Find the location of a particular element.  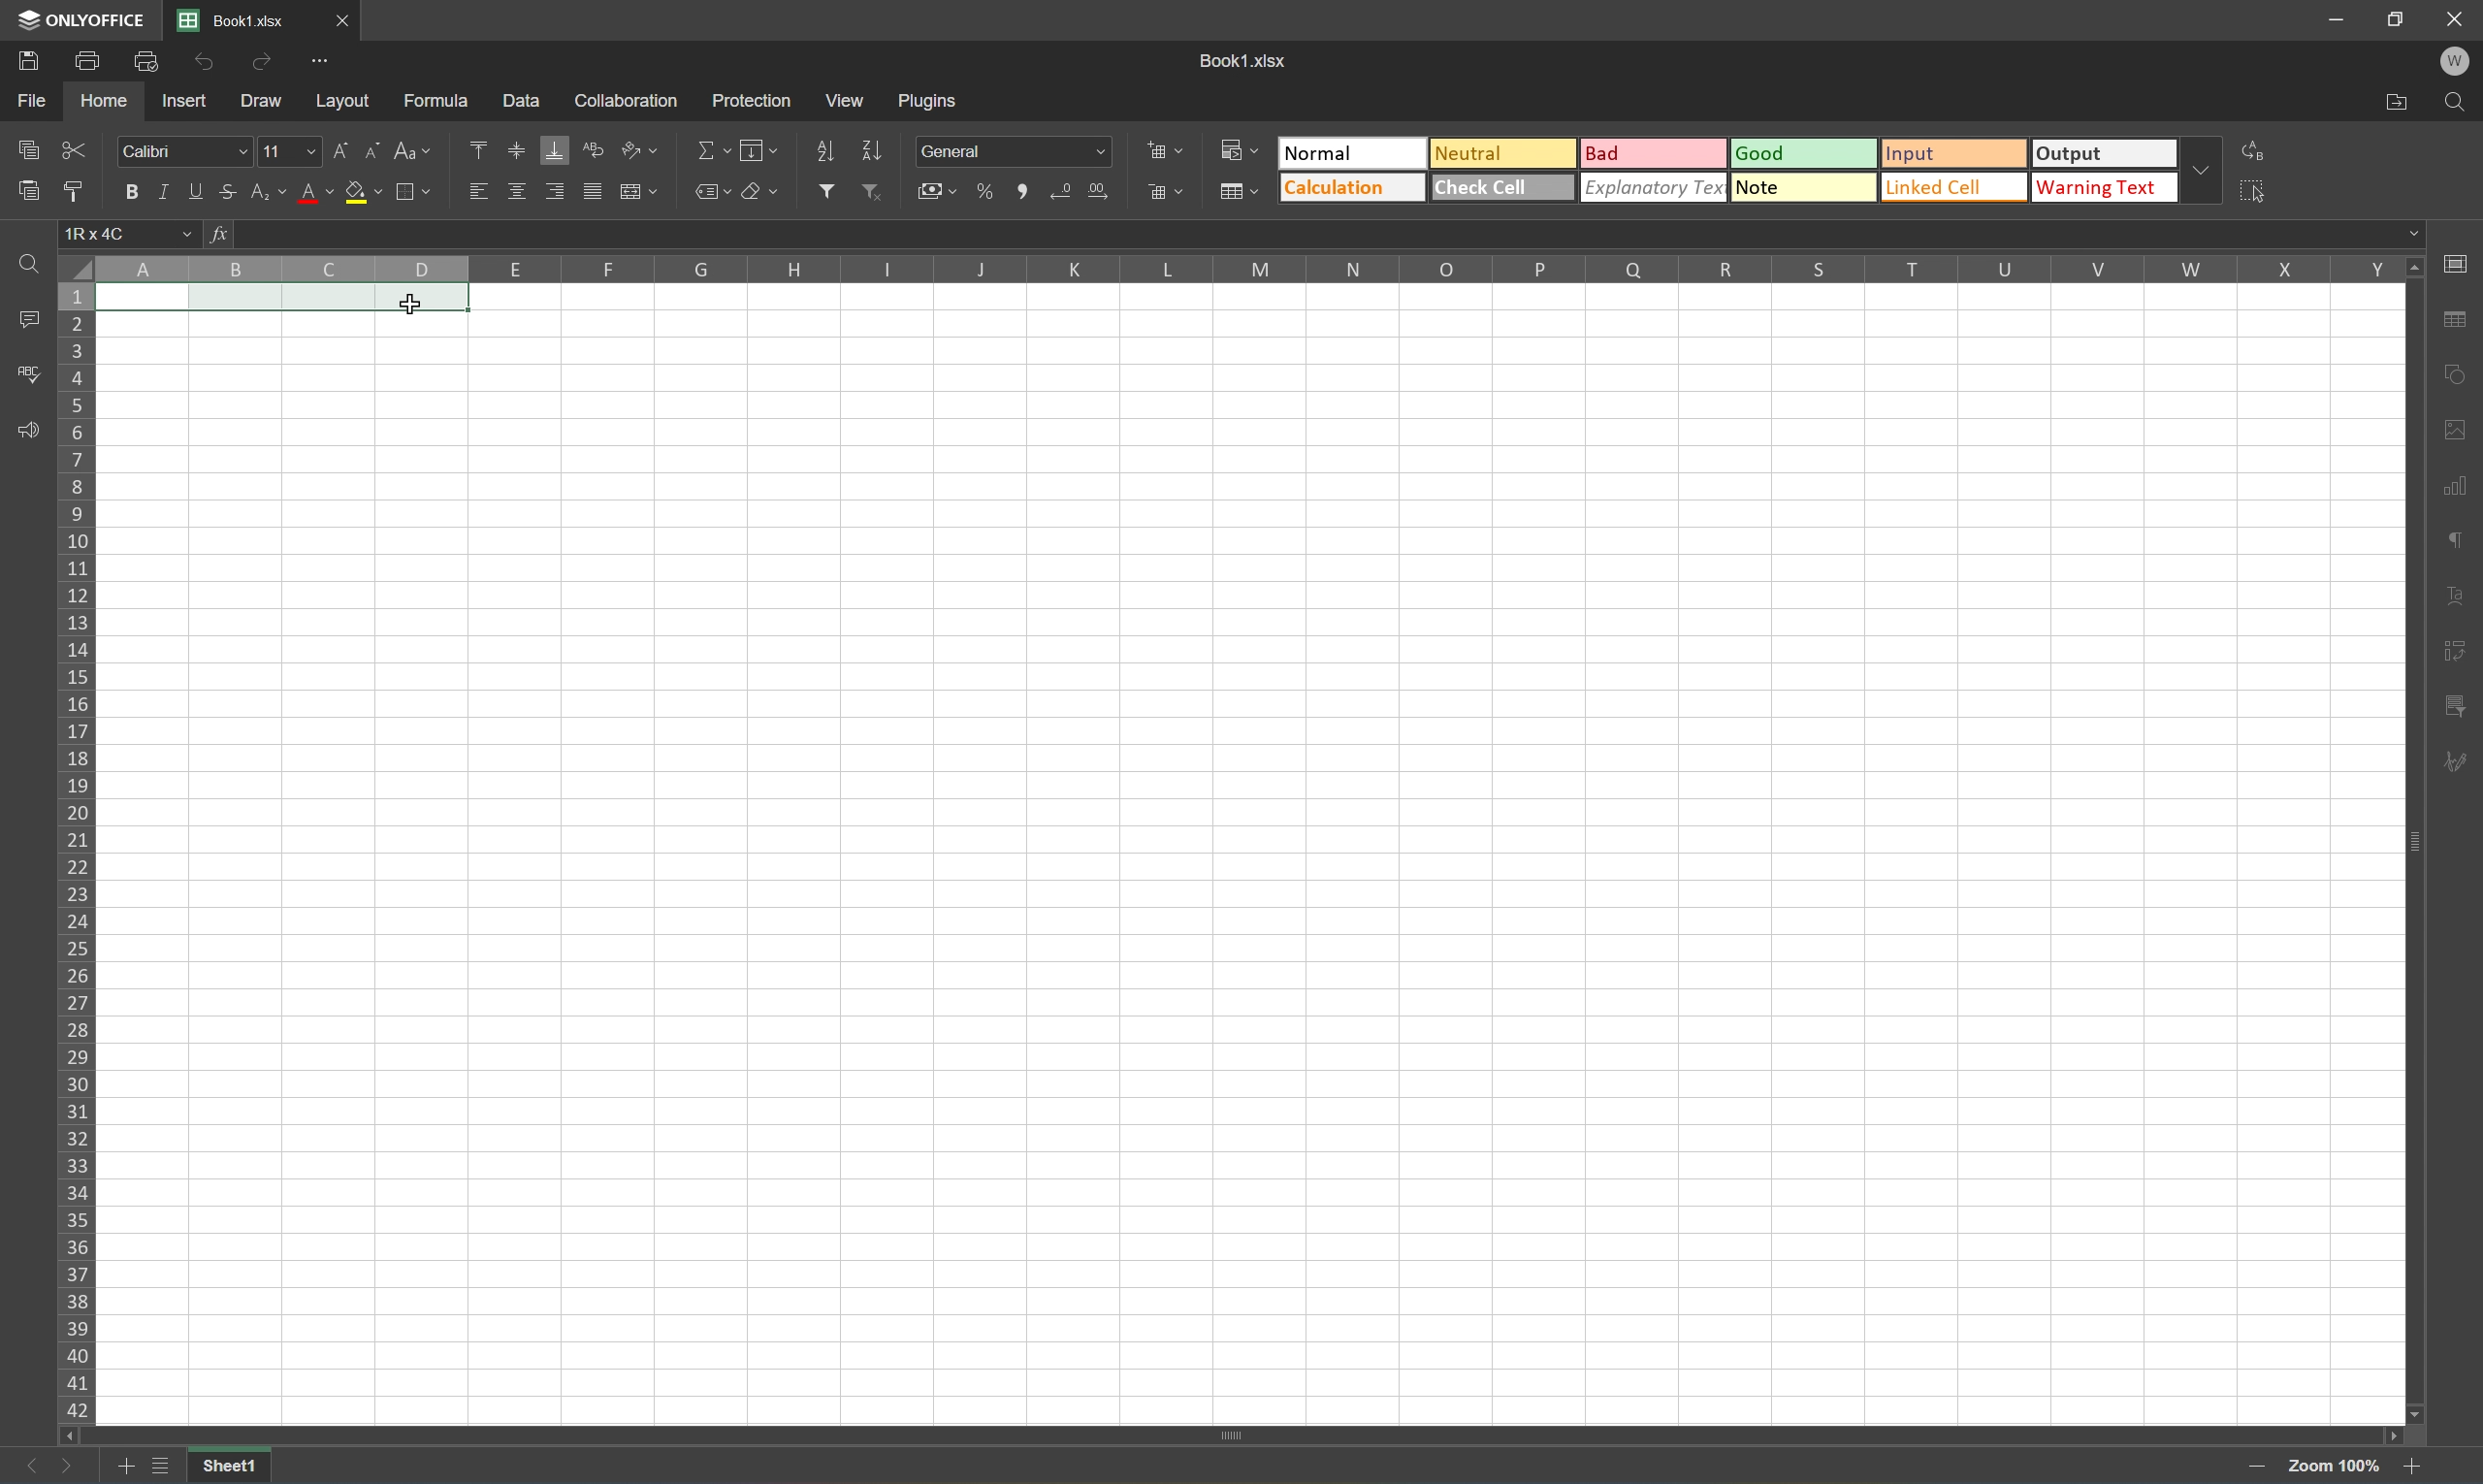

Decrement font size is located at coordinates (375, 154).